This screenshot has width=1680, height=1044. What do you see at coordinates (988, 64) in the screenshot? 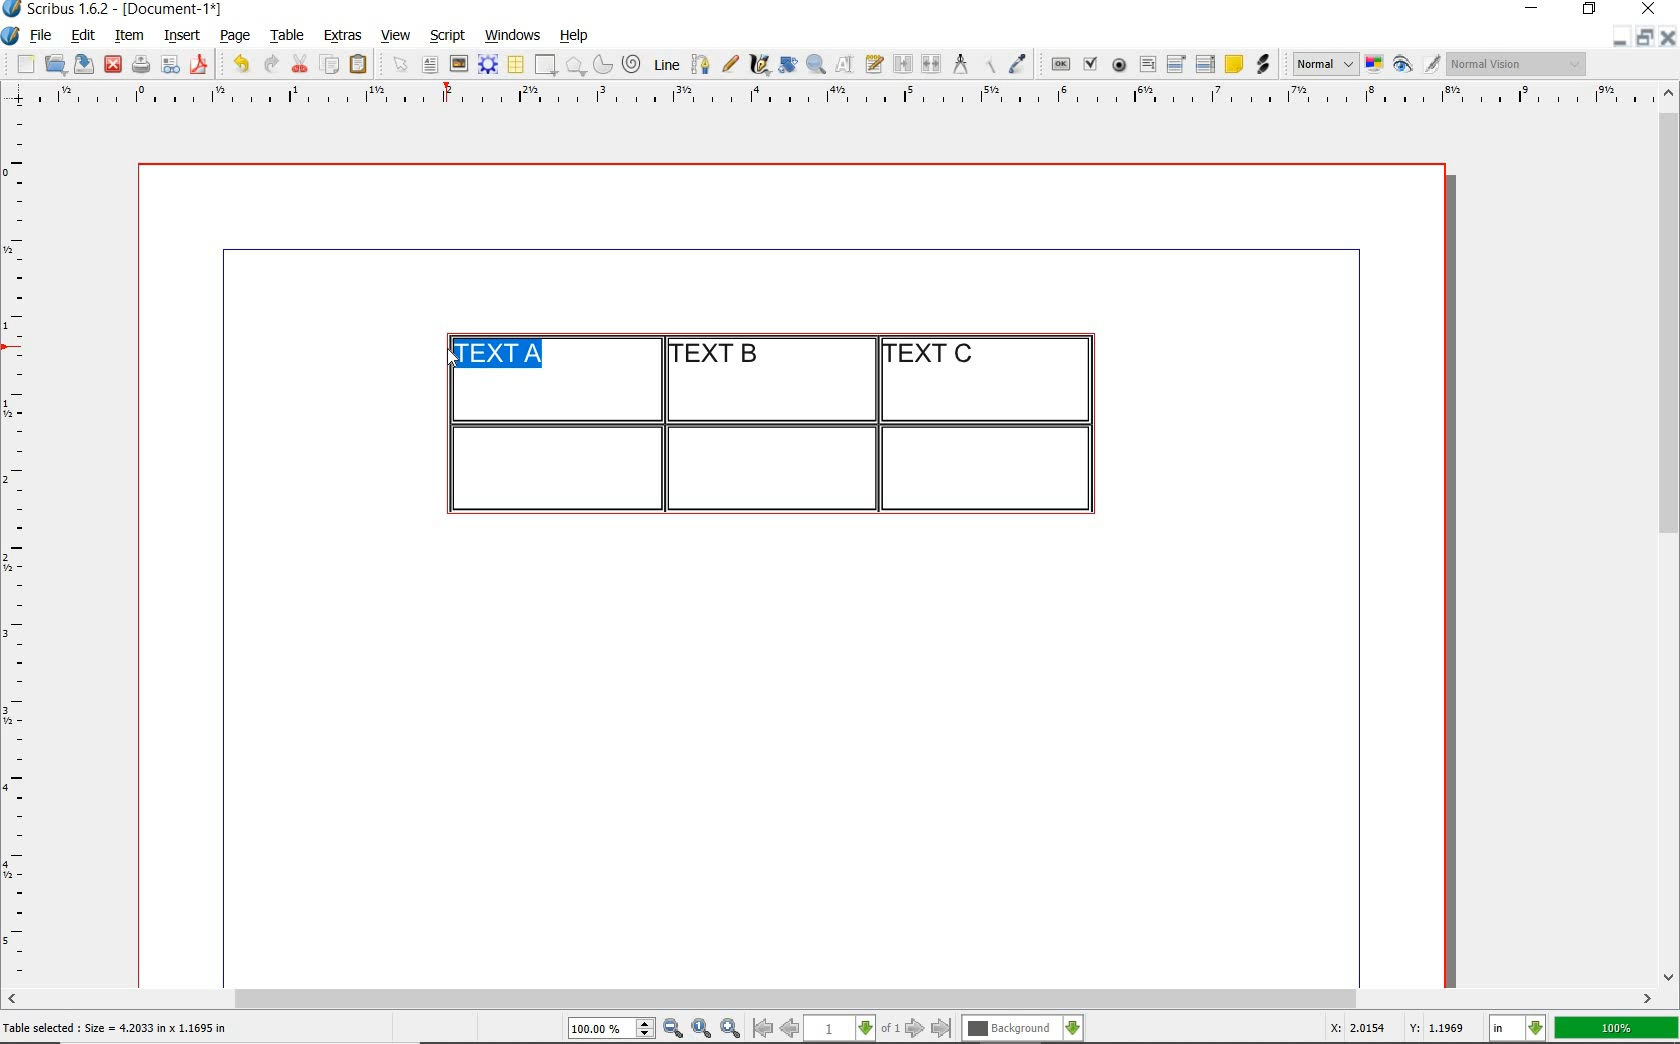
I see `copy item properties` at bounding box center [988, 64].